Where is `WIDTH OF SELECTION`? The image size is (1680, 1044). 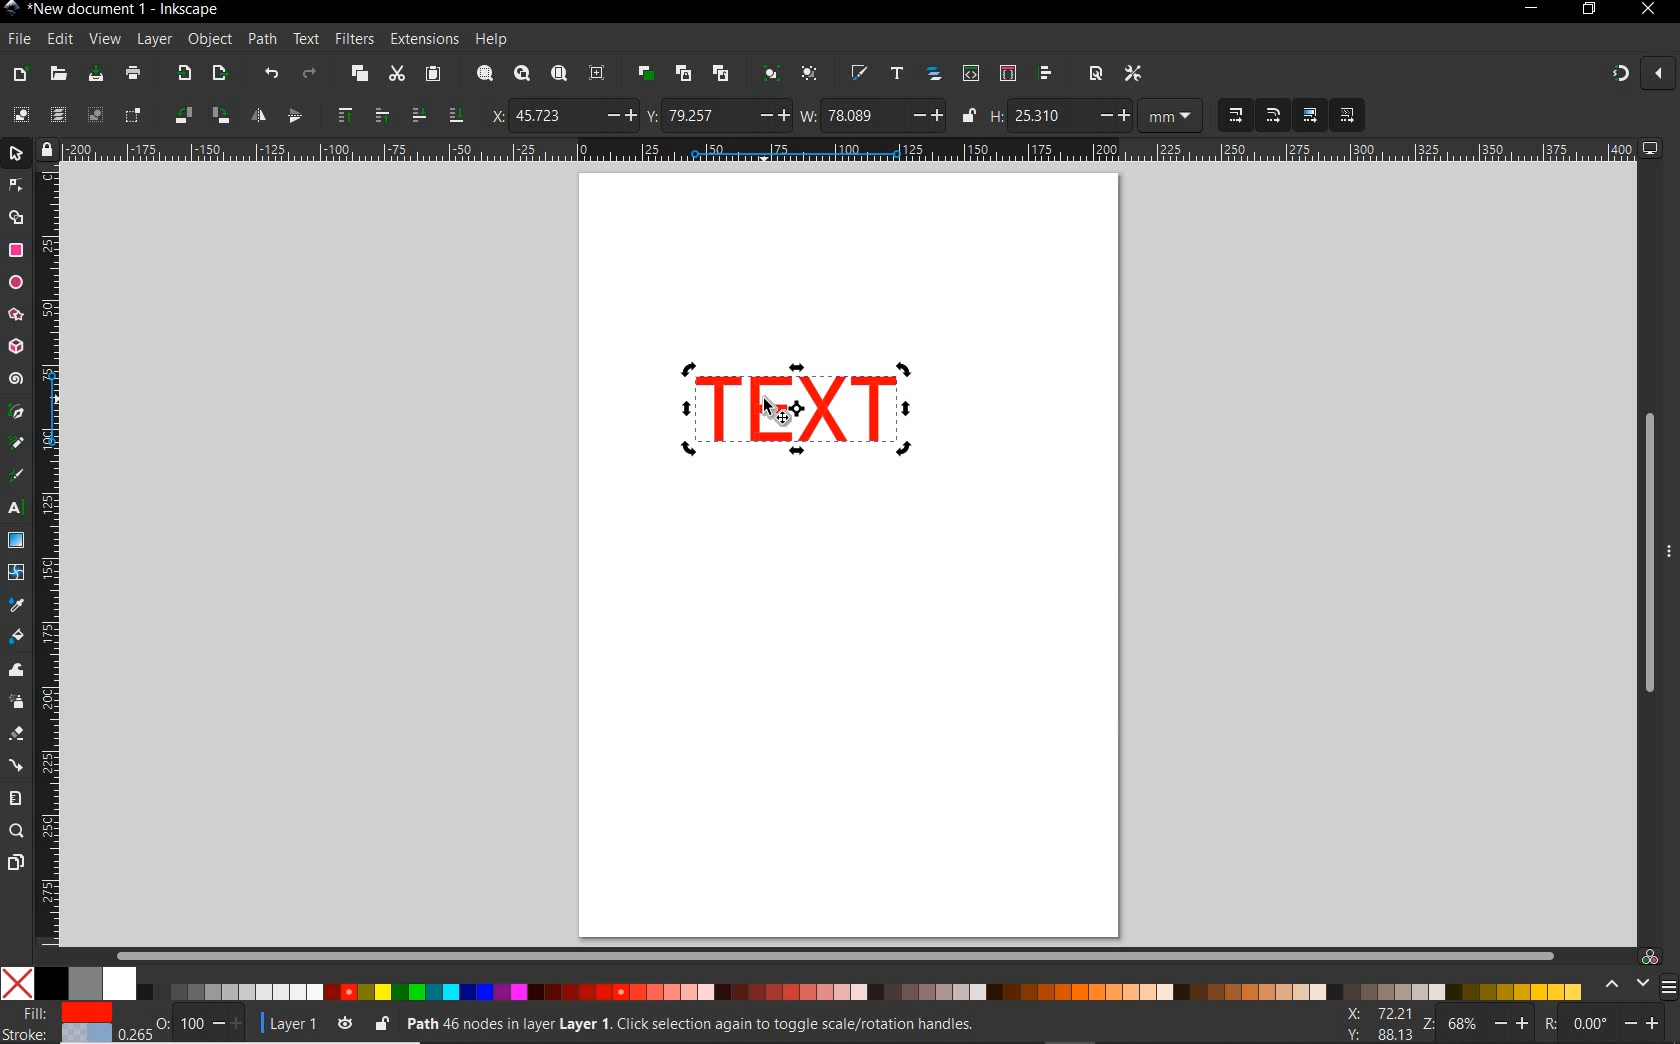
WIDTH OF SELECTION is located at coordinates (872, 115).